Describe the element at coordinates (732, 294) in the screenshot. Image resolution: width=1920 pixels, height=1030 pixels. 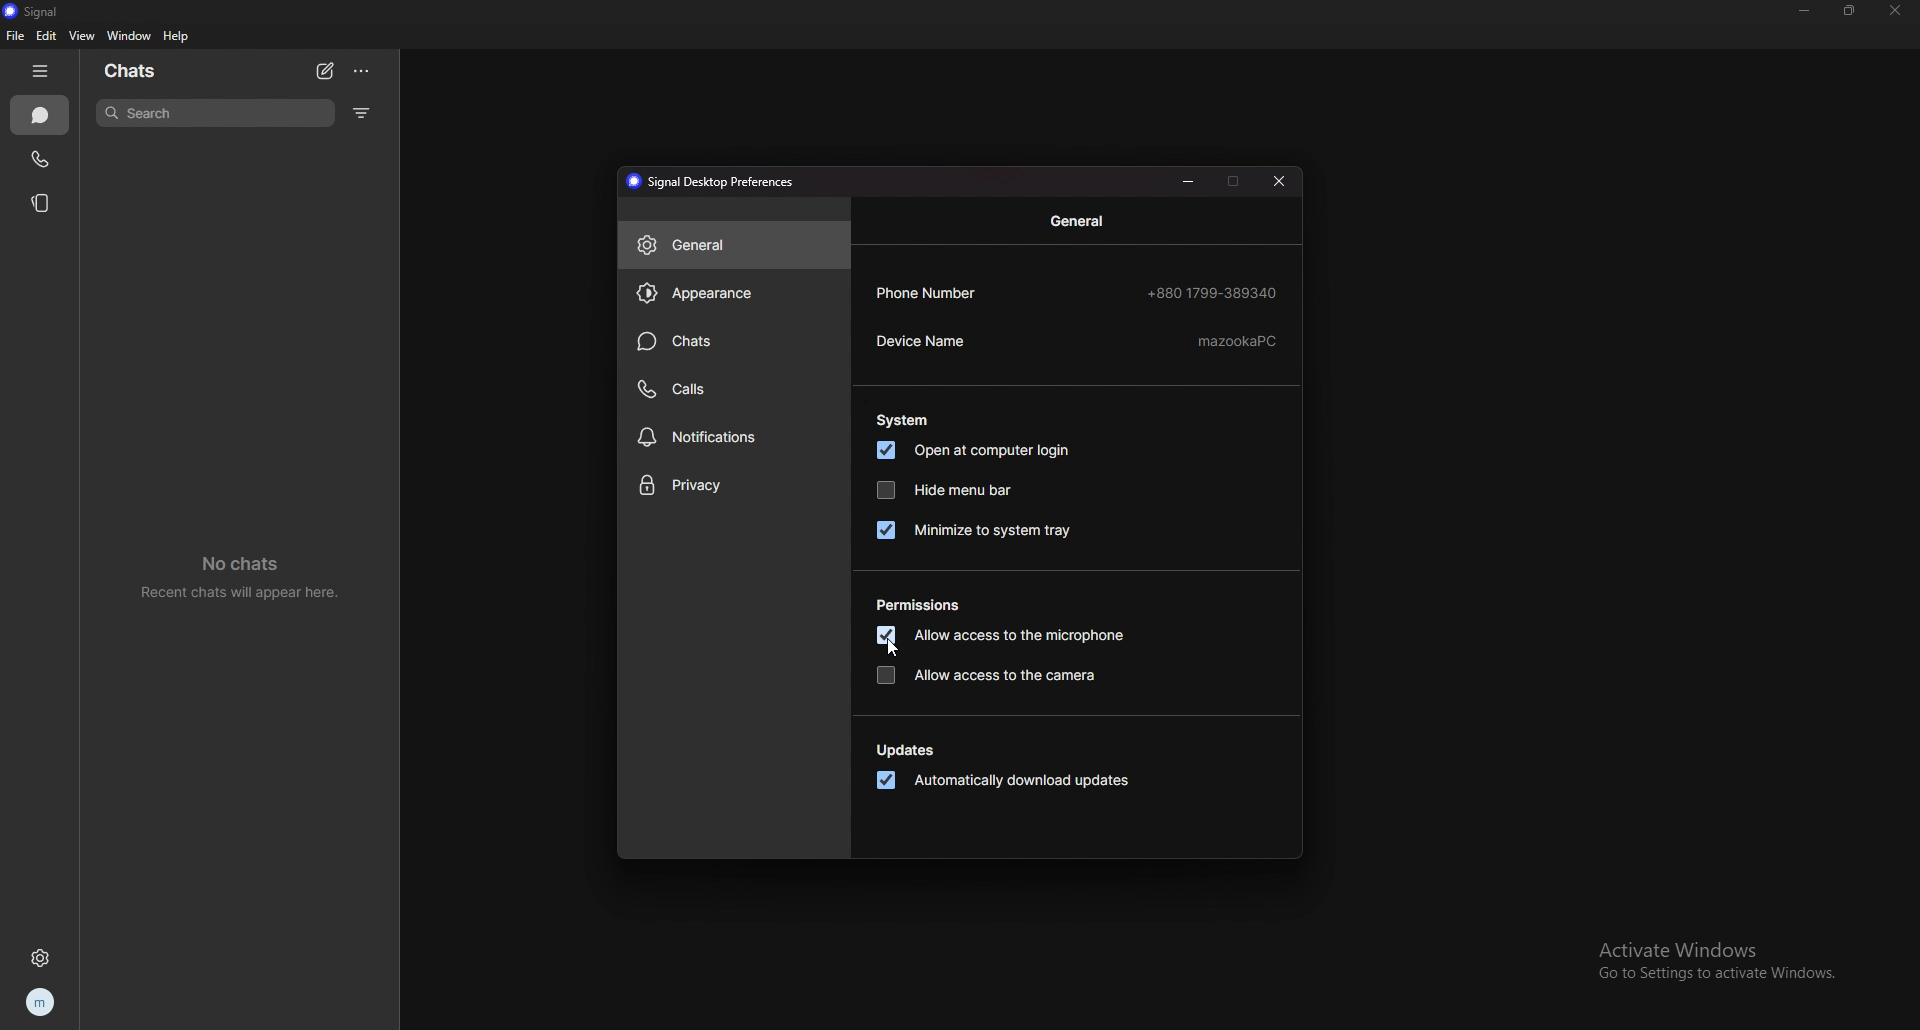
I see `appearance` at that location.